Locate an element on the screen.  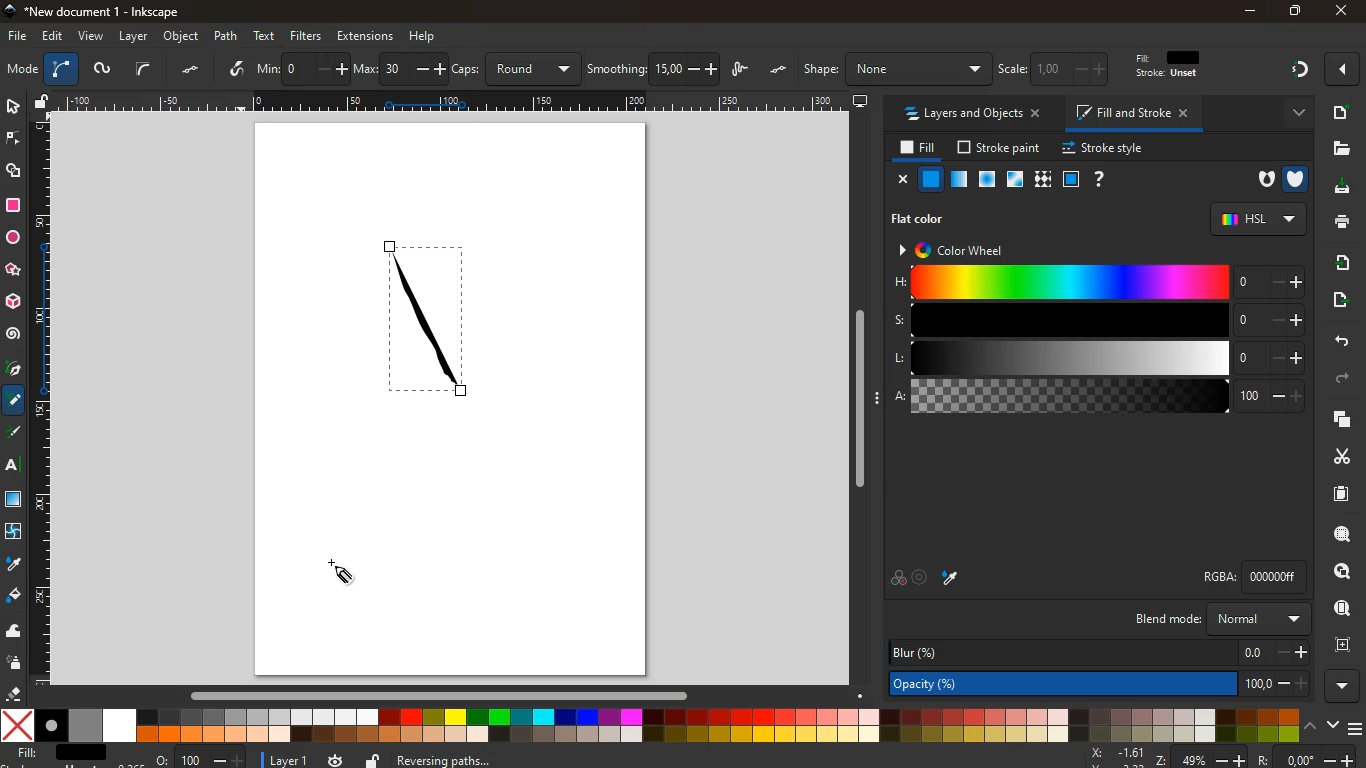
help is located at coordinates (423, 37).